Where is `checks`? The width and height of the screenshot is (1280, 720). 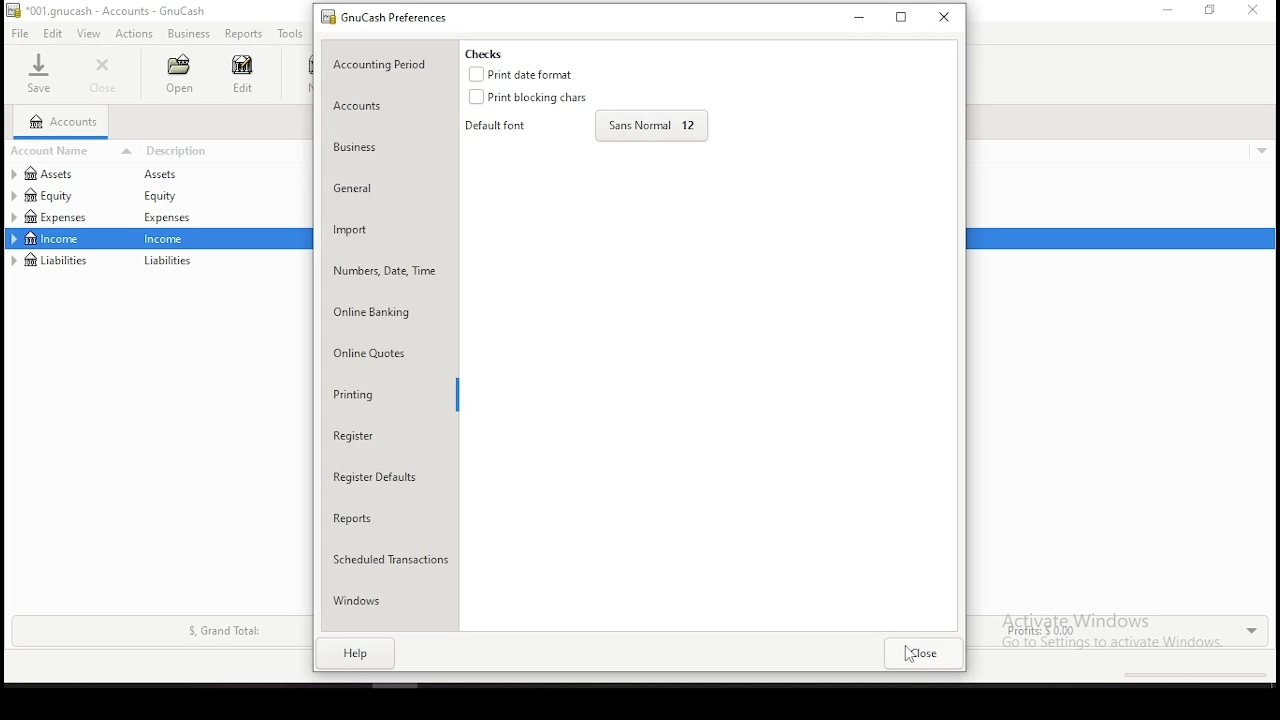 checks is located at coordinates (482, 53).